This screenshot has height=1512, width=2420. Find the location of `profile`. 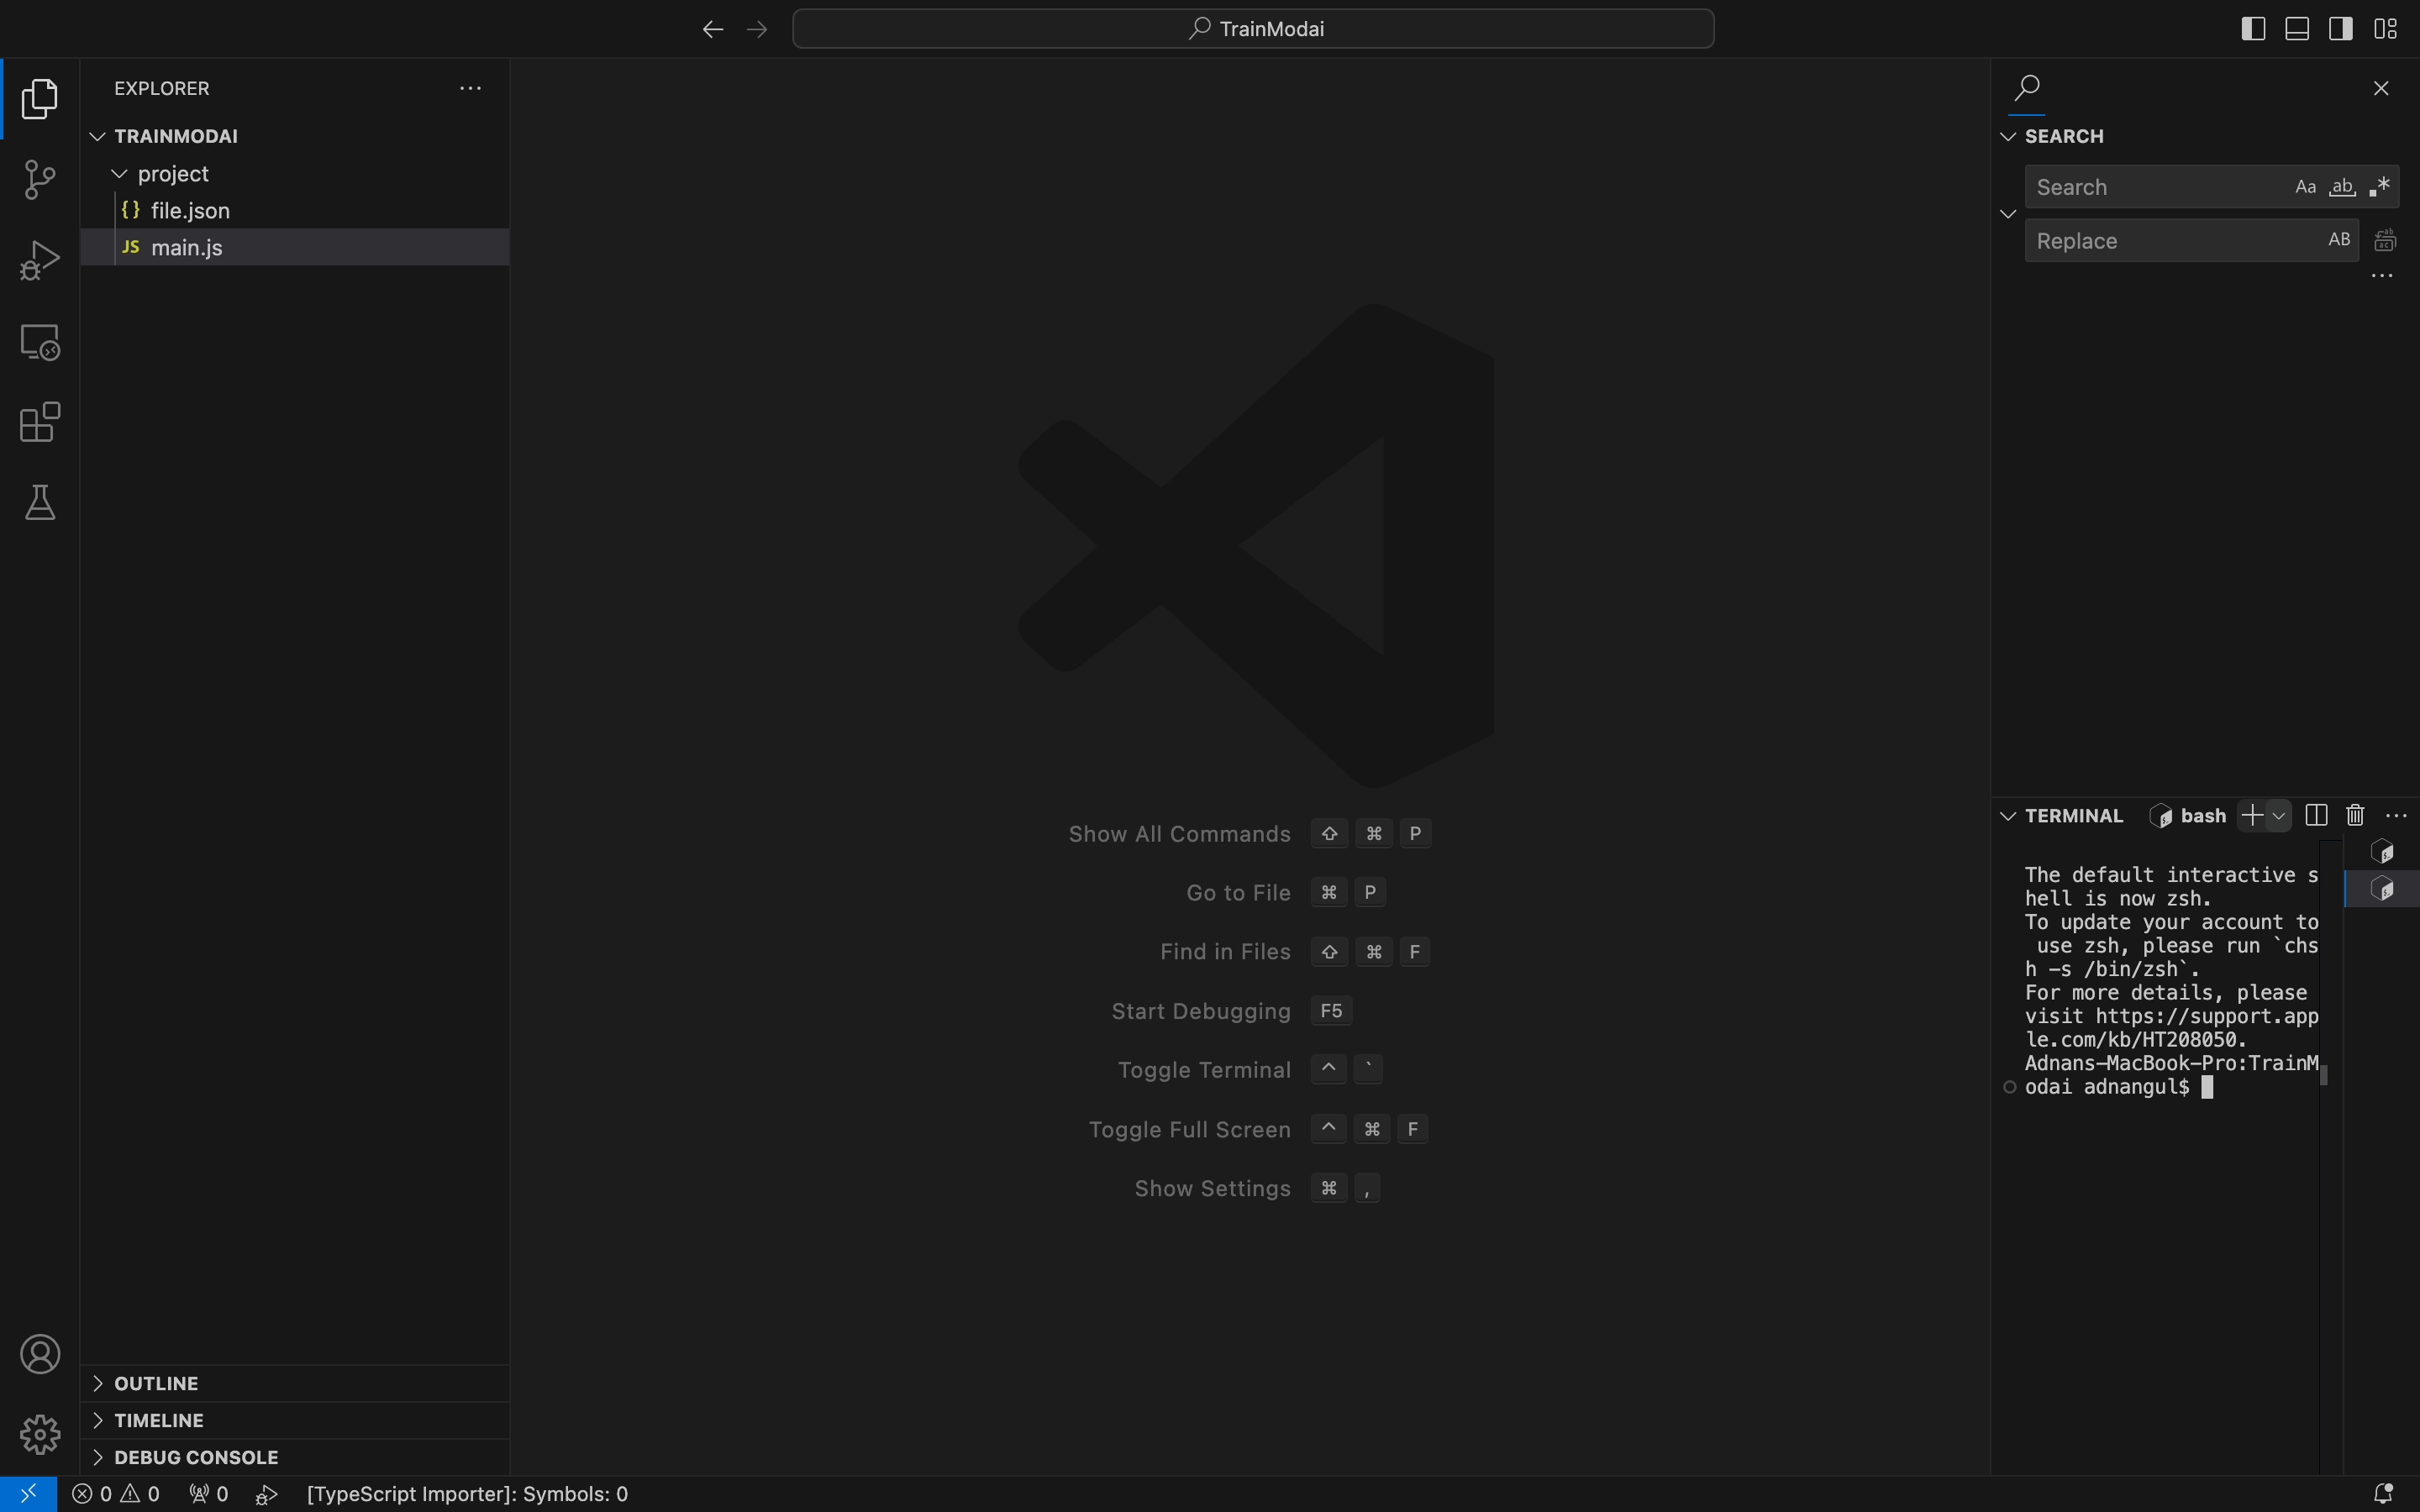

profile is located at coordinates (40, 1346).